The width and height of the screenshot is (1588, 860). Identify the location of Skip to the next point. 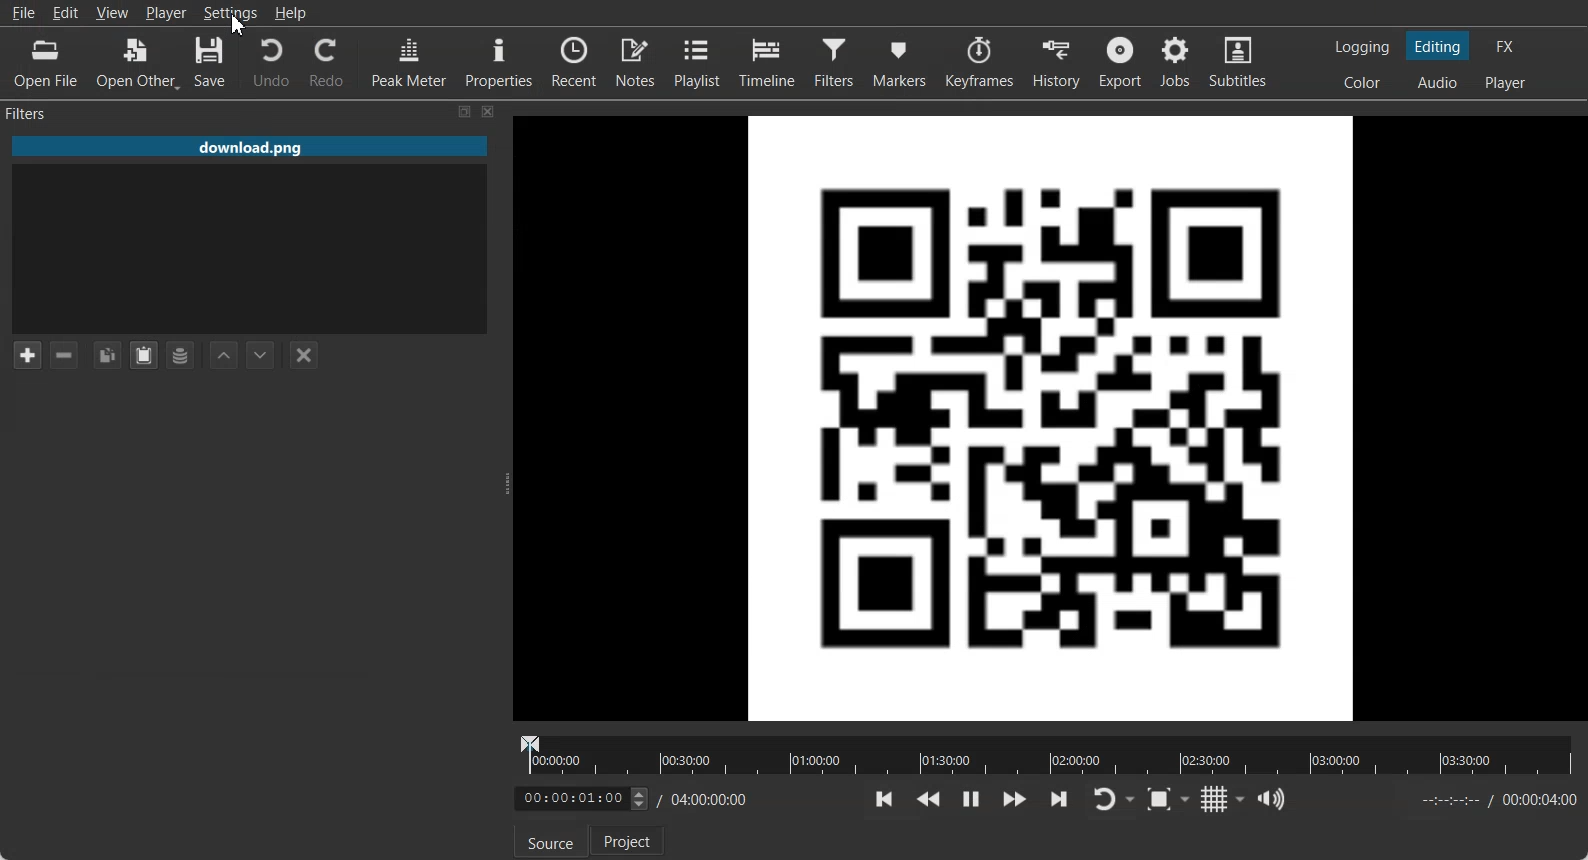
(1058, 799).